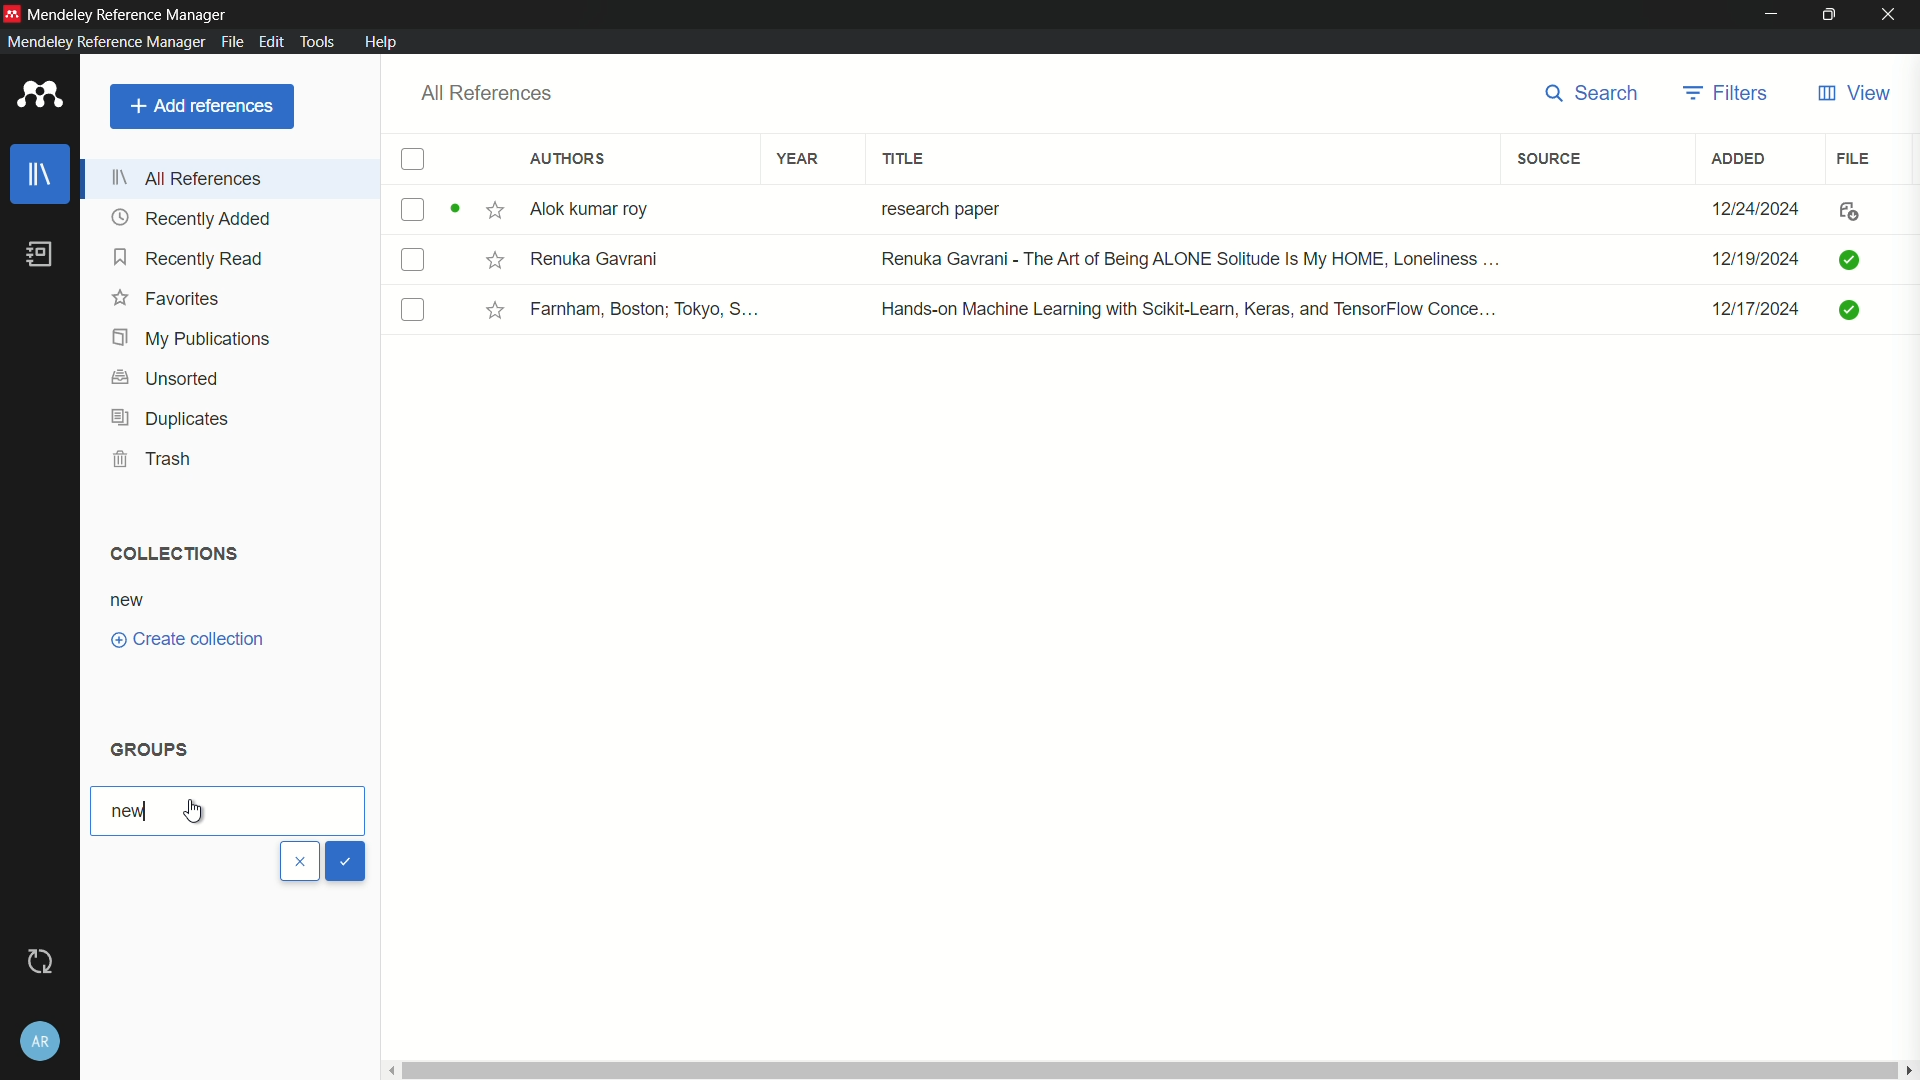 This screenshot has height=1080, width=1920. I want to click on new, so click(128, 812).